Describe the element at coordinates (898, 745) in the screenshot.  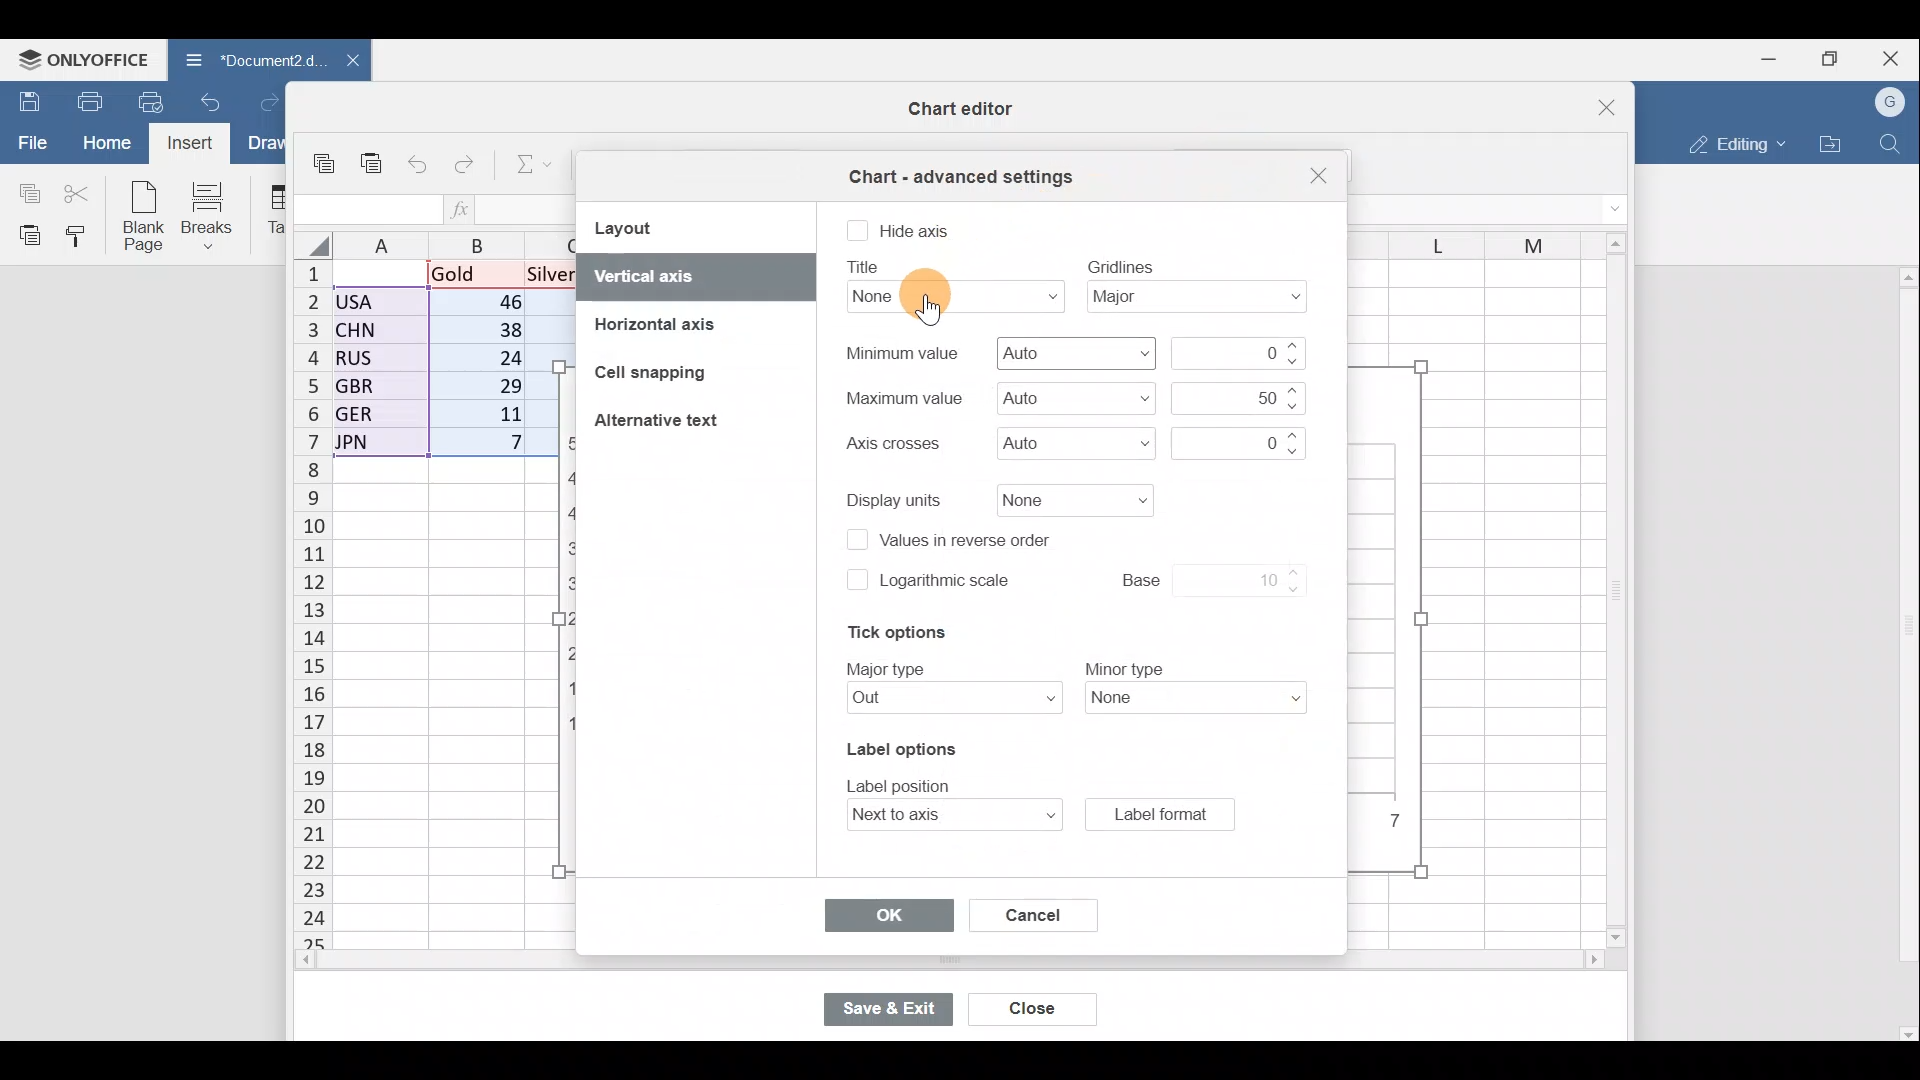
I see `Label options` at that location.